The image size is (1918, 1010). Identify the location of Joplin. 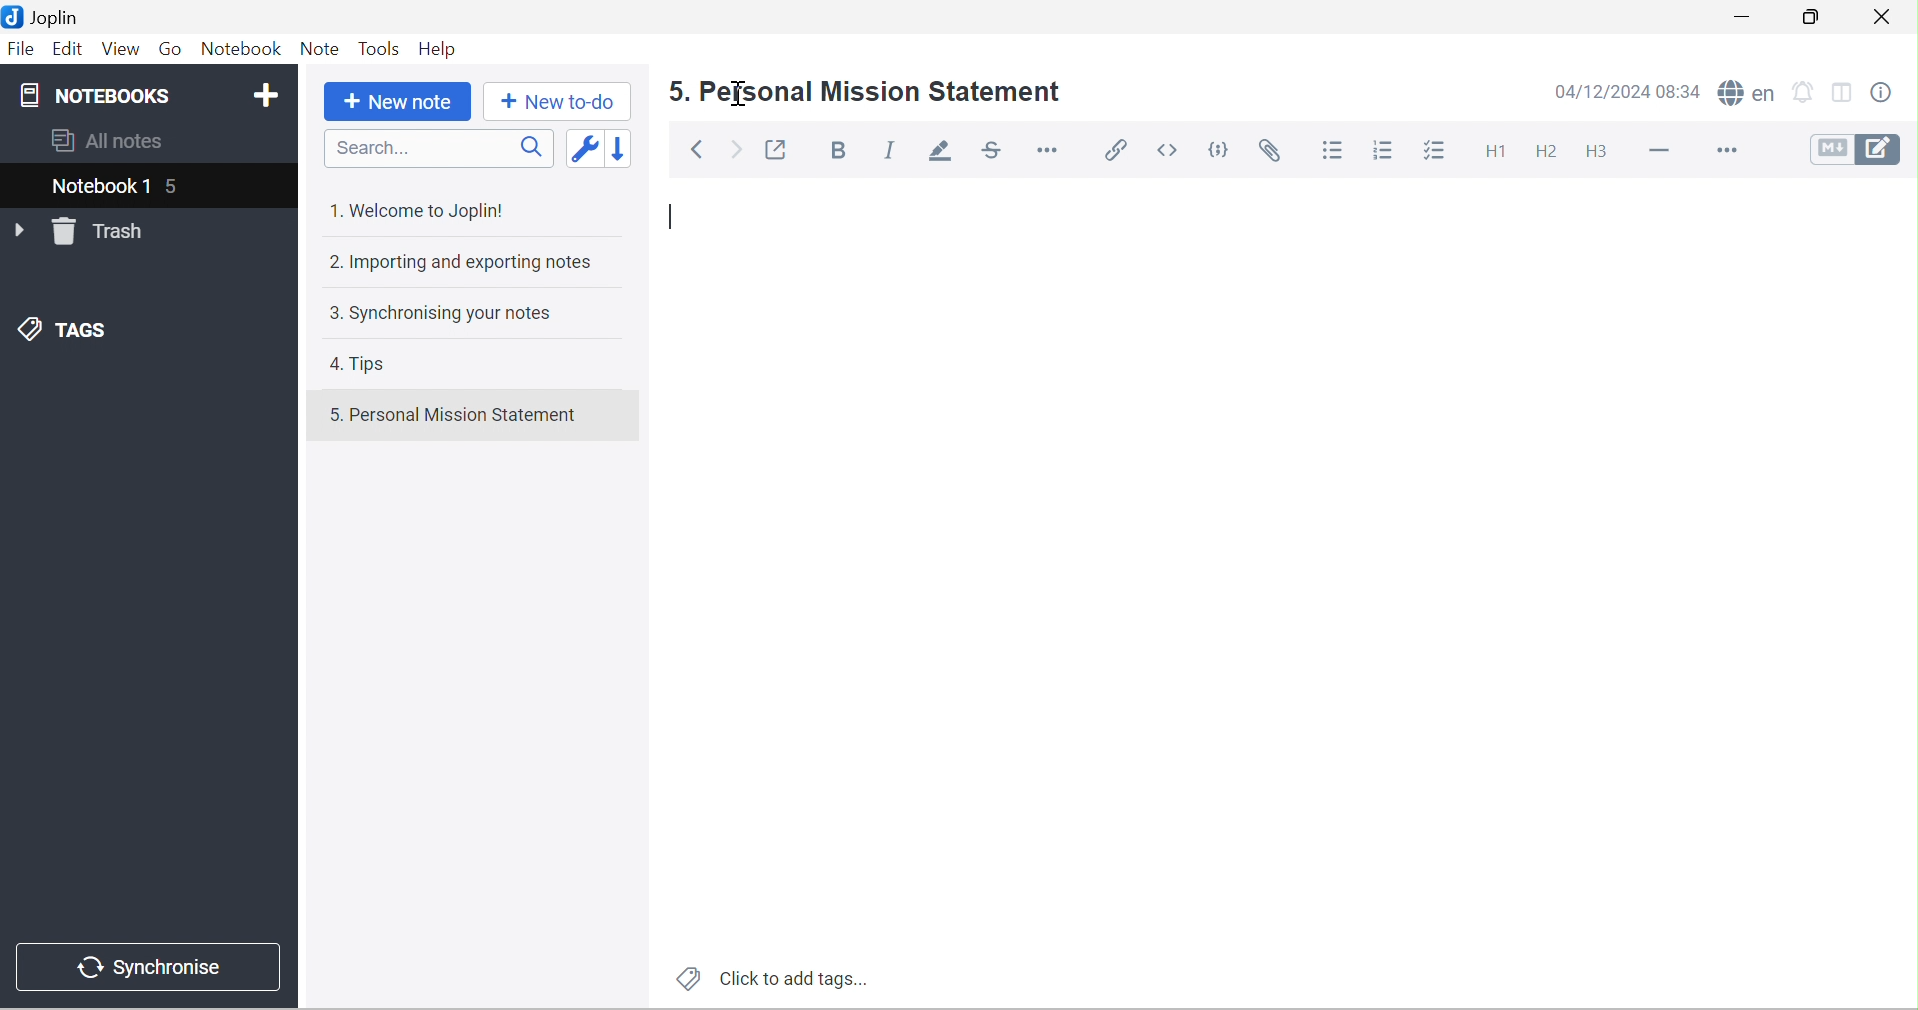
(45, 16).